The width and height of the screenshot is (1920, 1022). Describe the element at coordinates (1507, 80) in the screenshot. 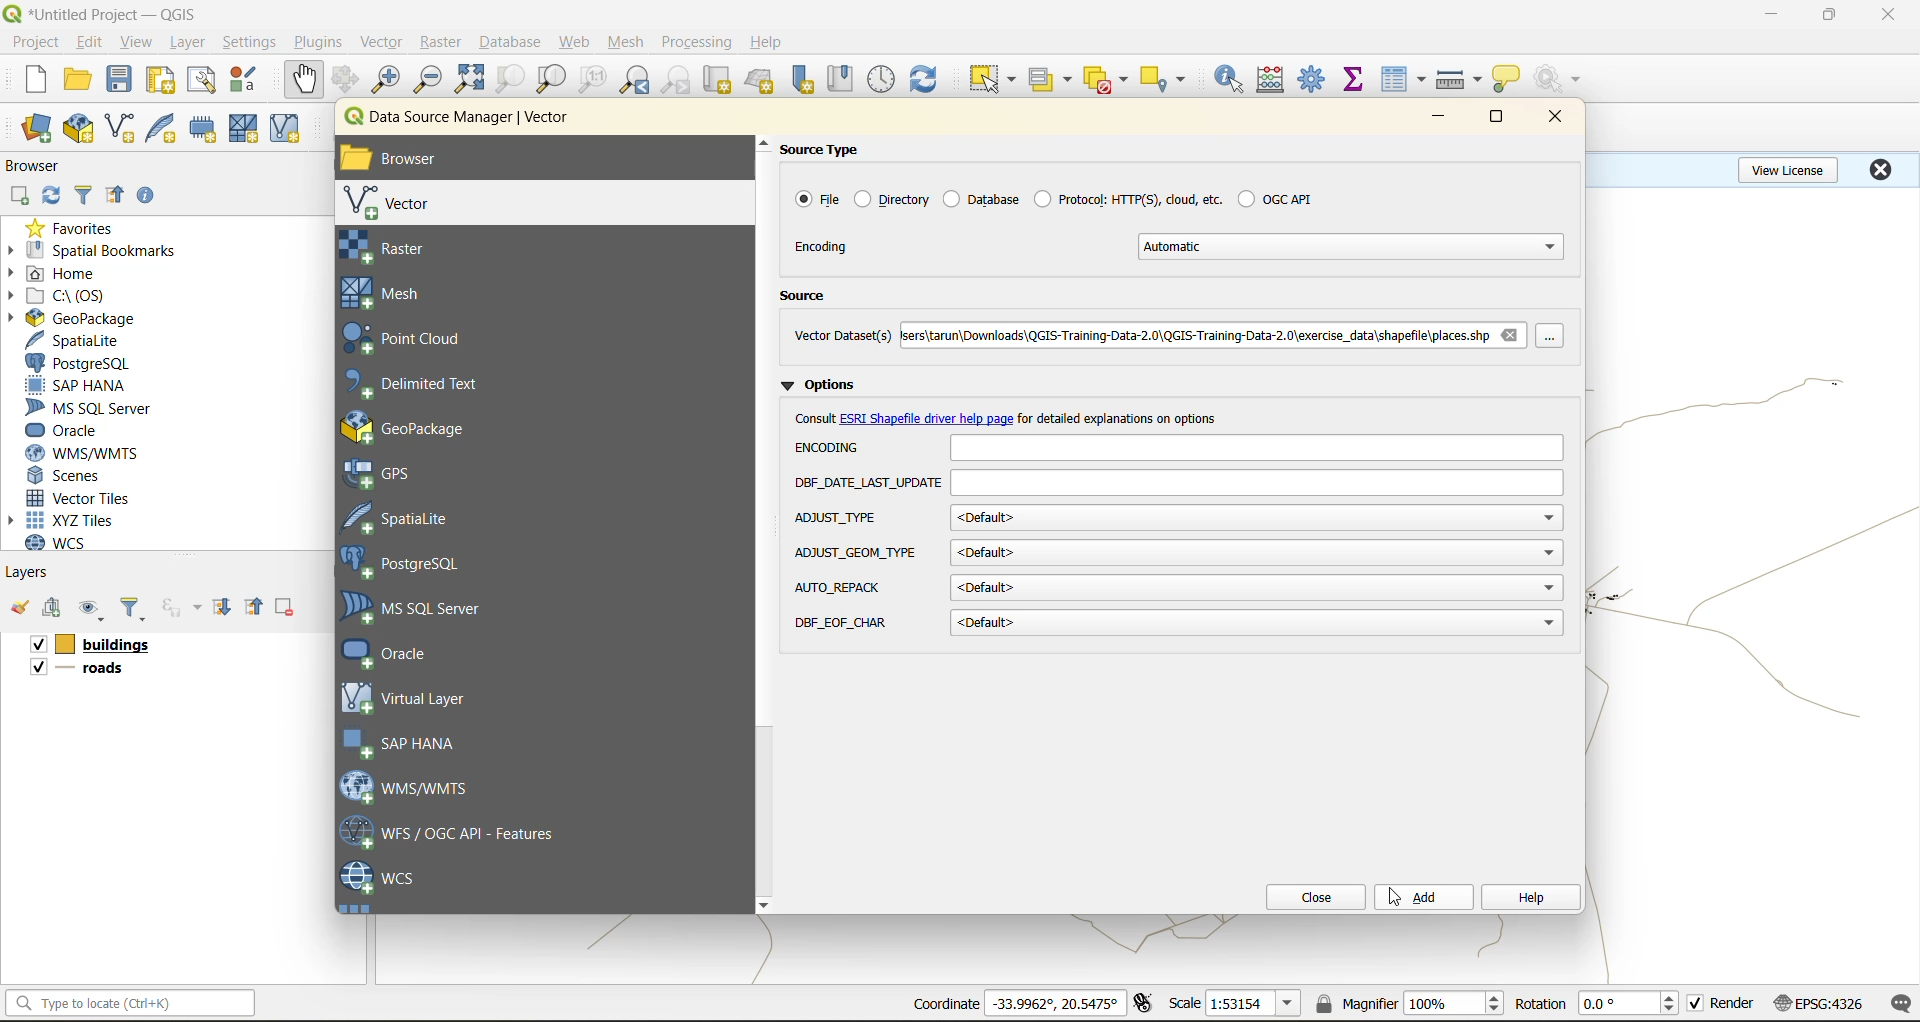

I see `show tips` at that location.